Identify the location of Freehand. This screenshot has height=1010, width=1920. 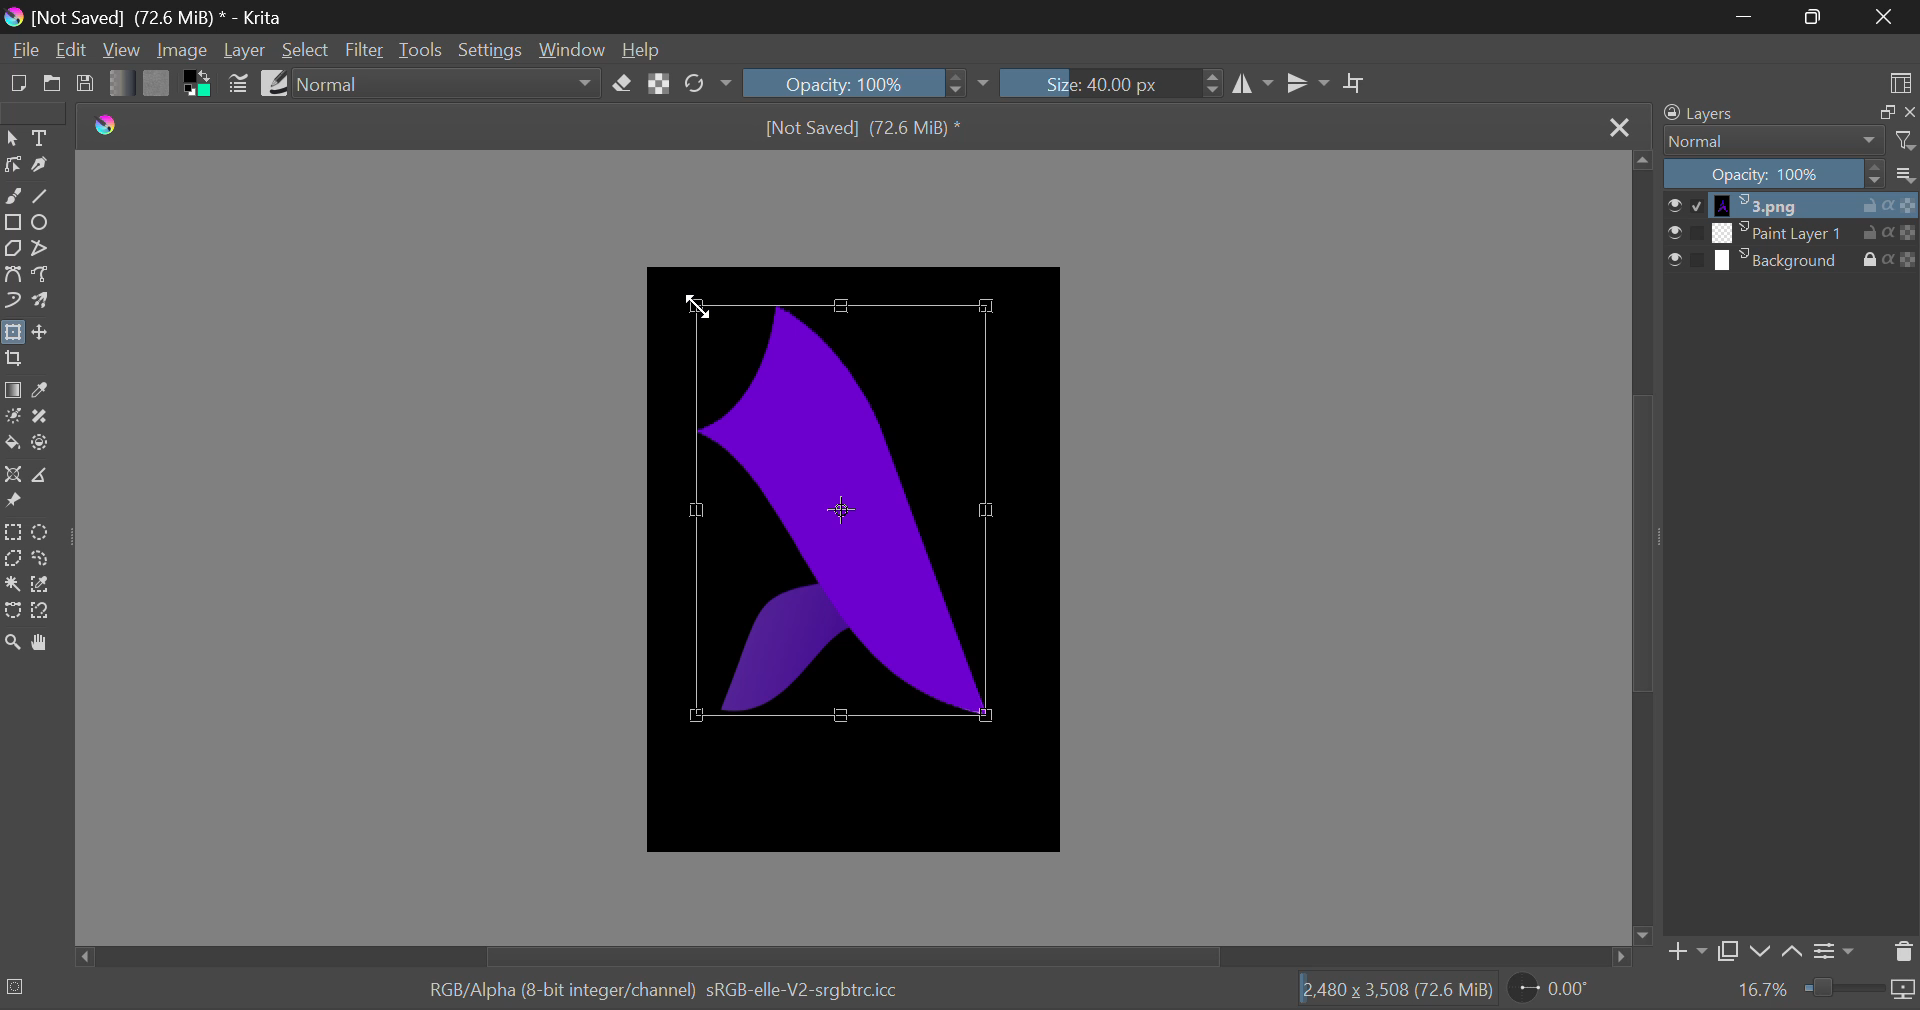
(13, 193).